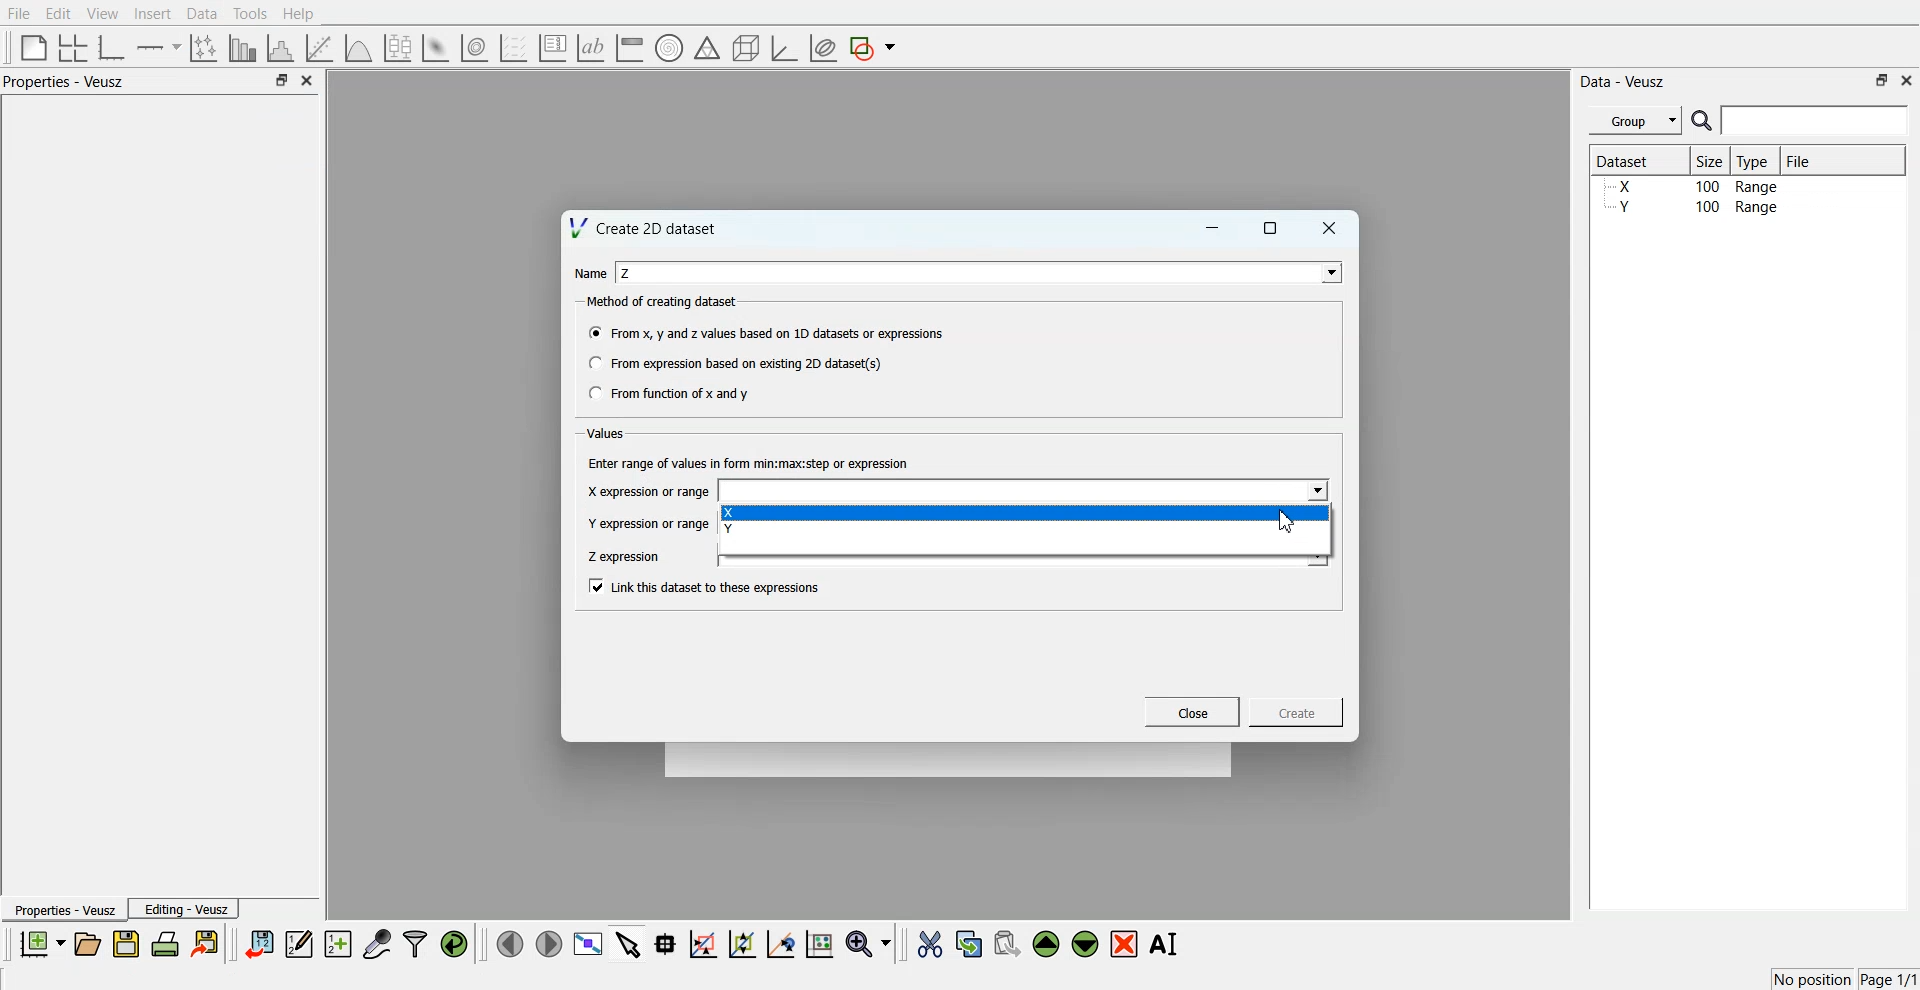 This screenshot has width=1920, height=990. Describe the element at coordinates (474, 48) in the screenshot. I see `3D Volume` at that location.